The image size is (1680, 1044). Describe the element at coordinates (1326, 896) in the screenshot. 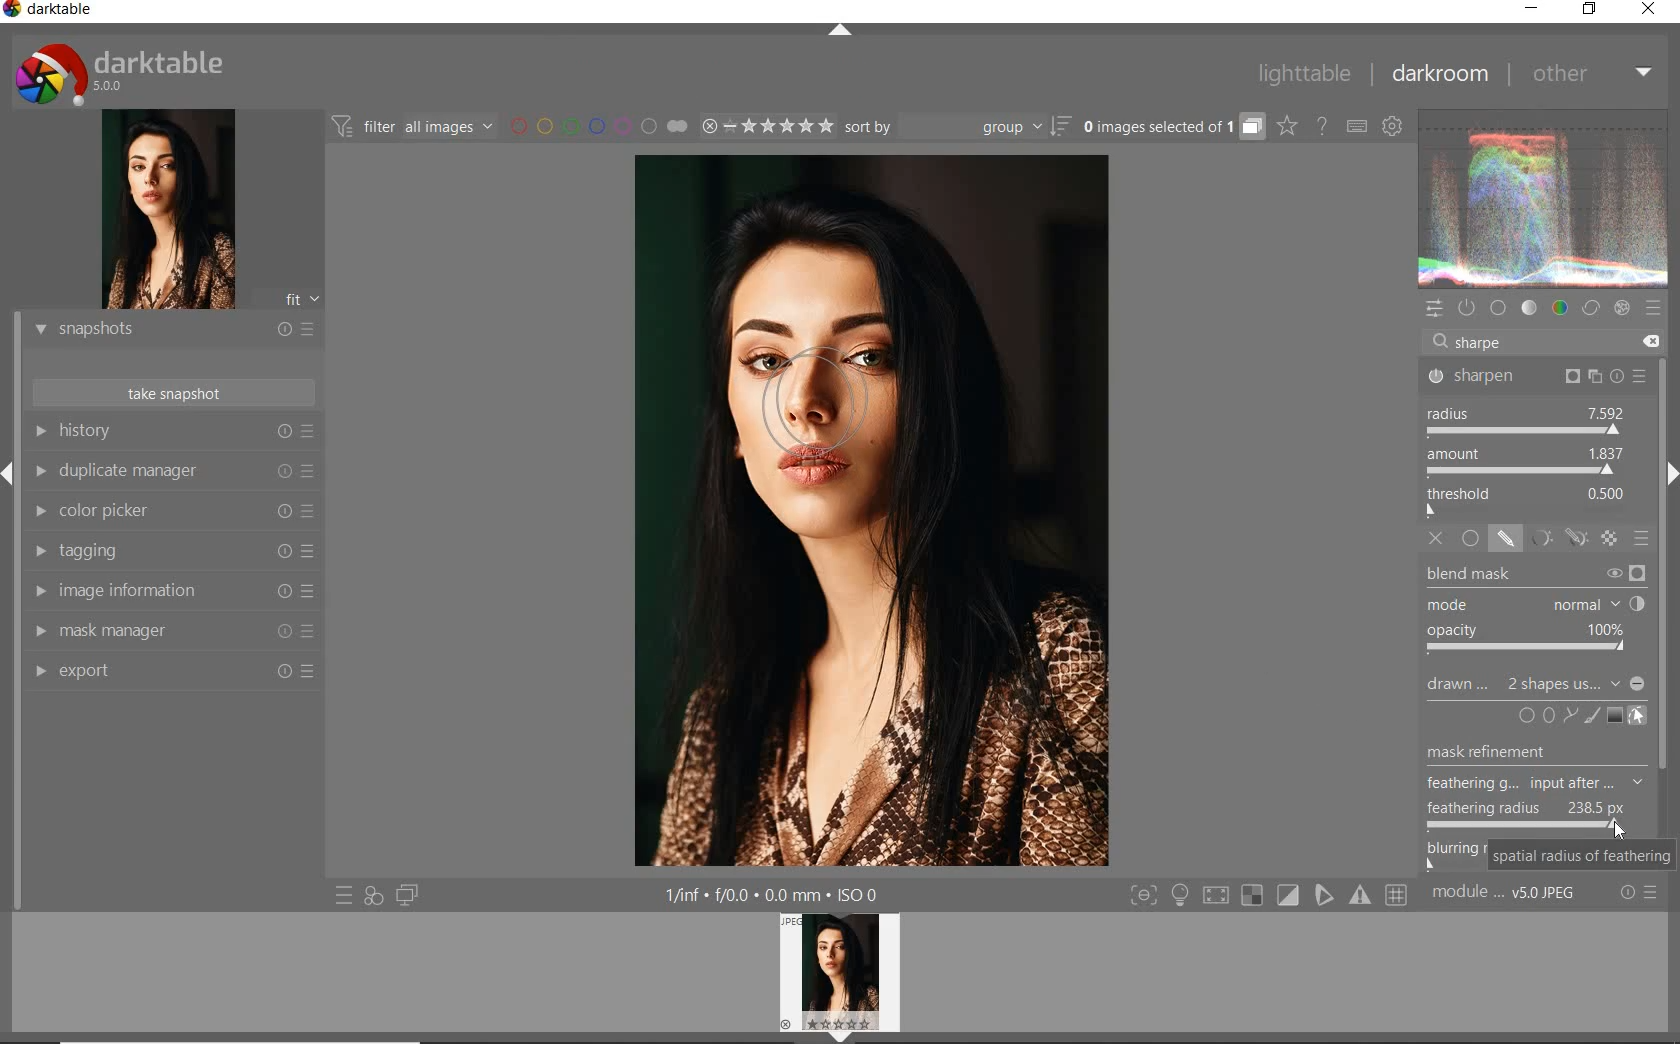

I see `sign` at that location.